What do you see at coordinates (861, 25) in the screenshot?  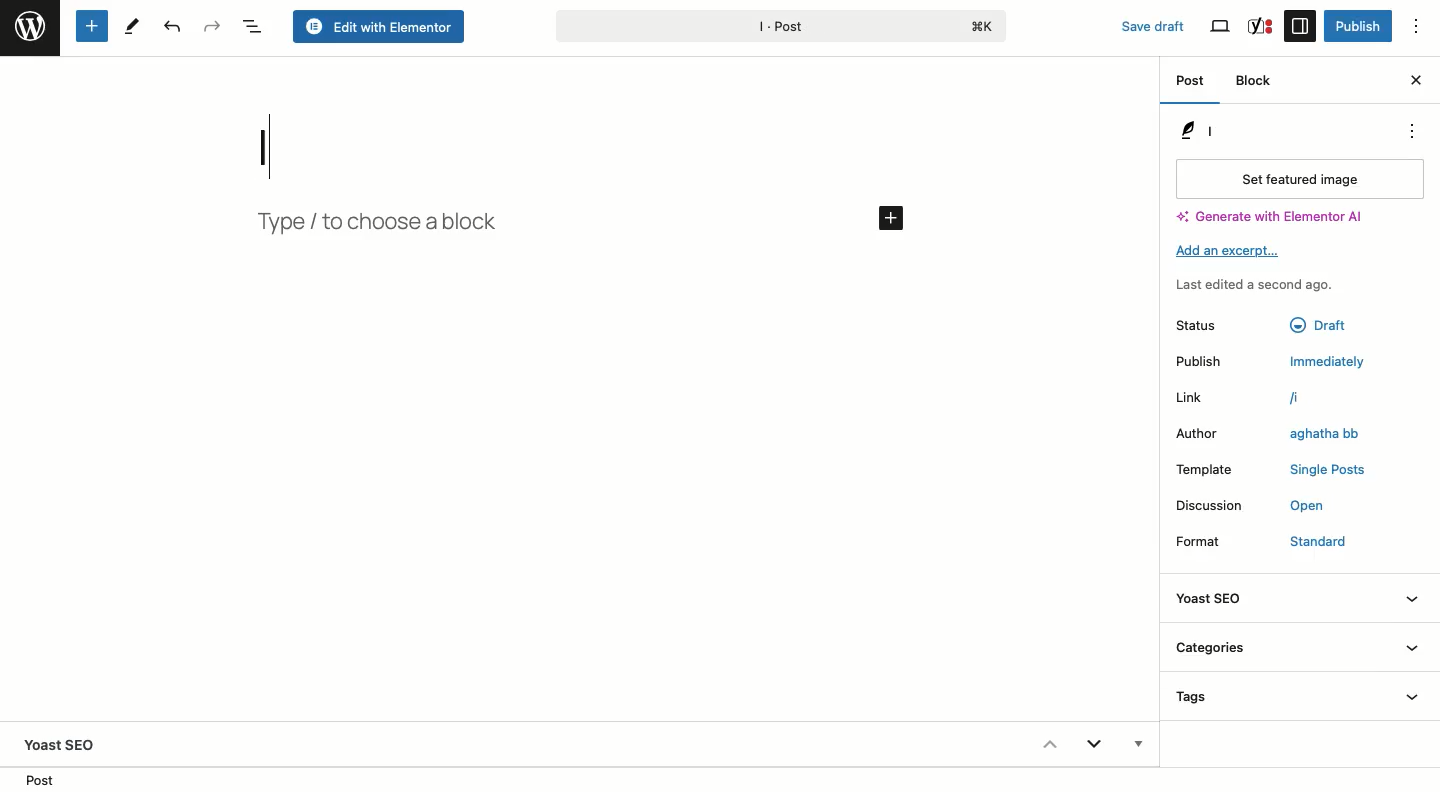 I see `No title - Post ` at bounding box center [861, 25].